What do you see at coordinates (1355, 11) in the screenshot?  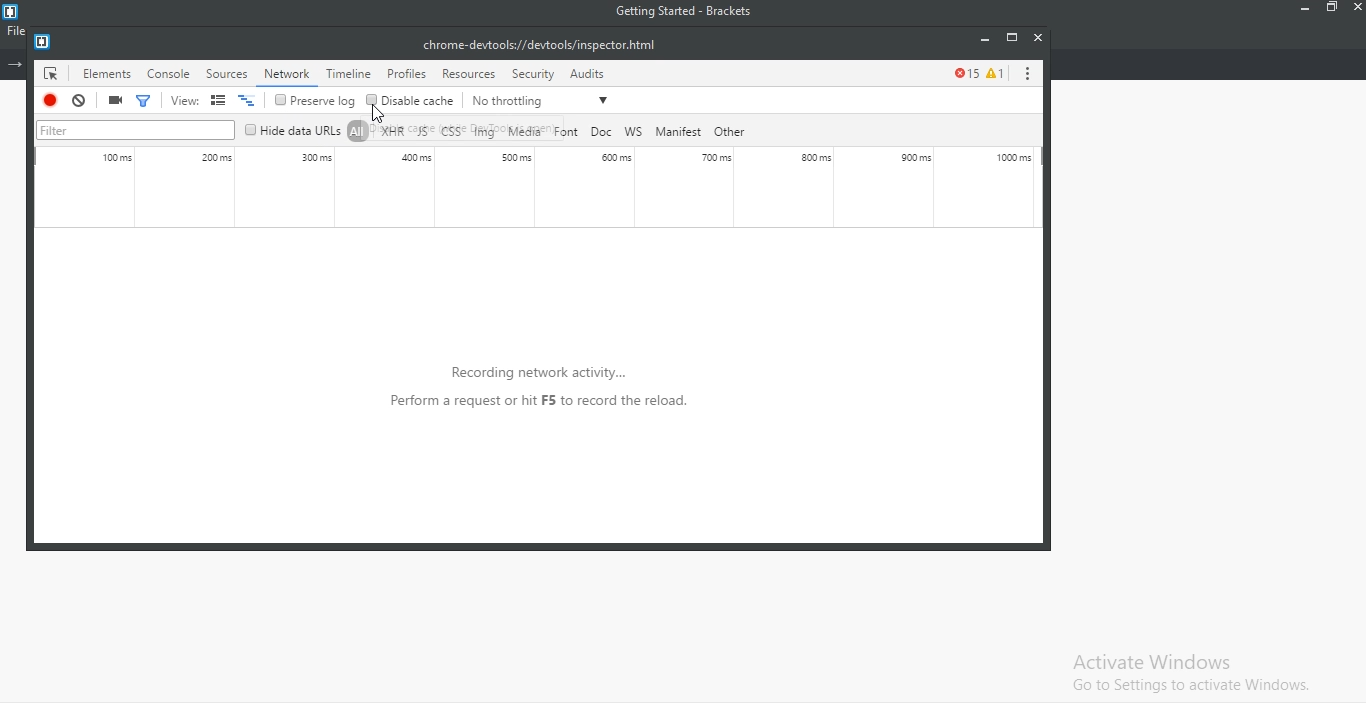 I see `close` at bounding box center [1355, 11].